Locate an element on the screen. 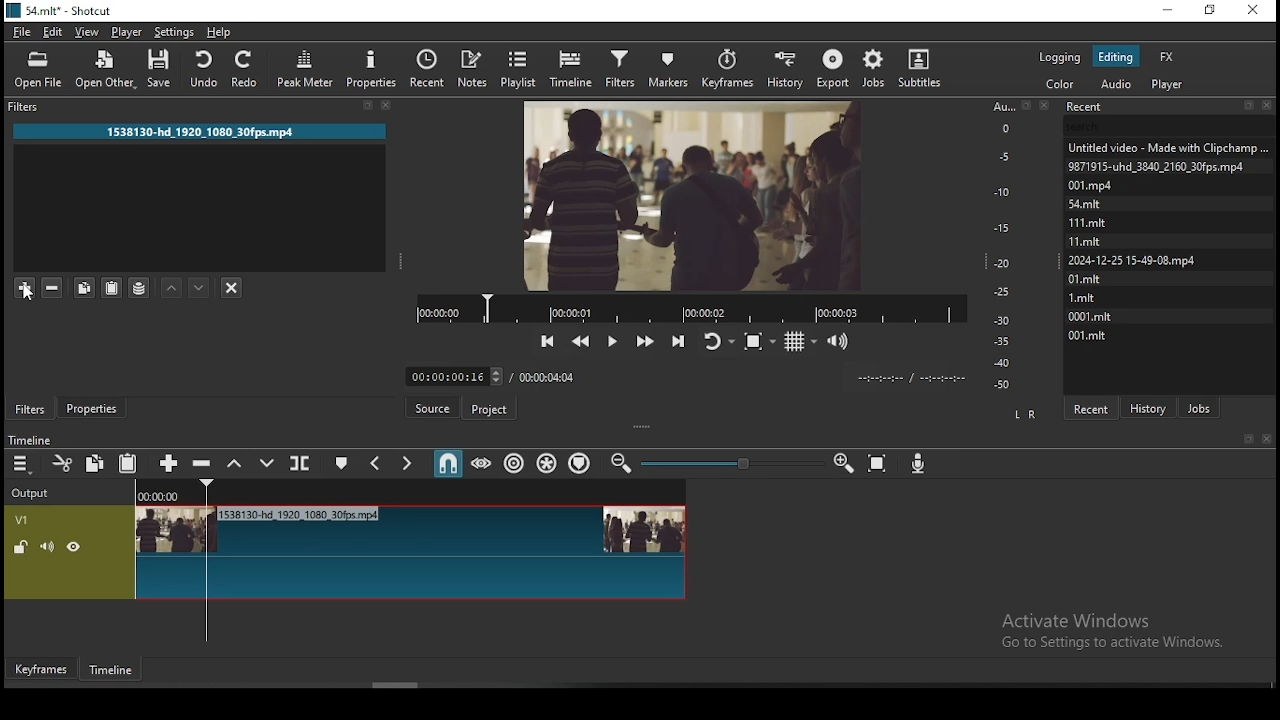  paste filters is located at coordinates (114, 289).